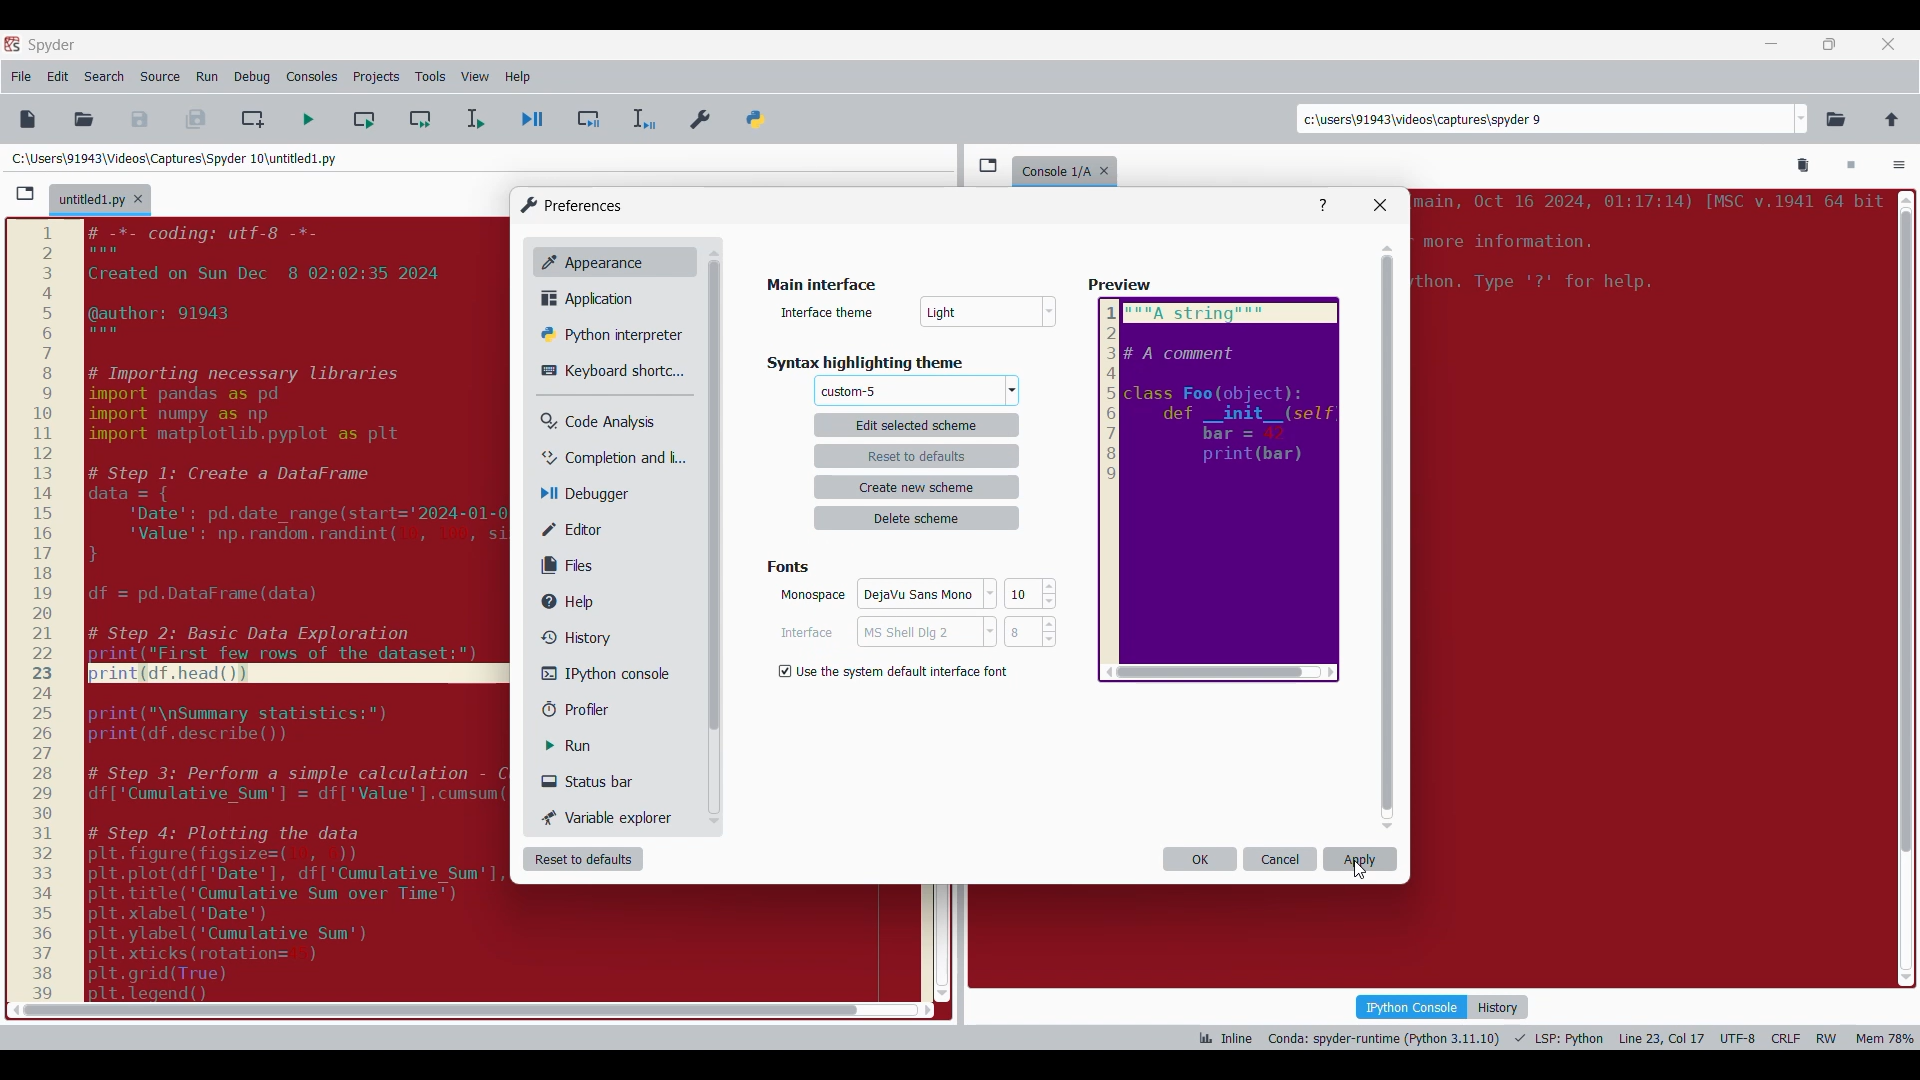  Describe the element at coordinates (434, 1009) in the screenshot. I see `scroll bar` at that location.